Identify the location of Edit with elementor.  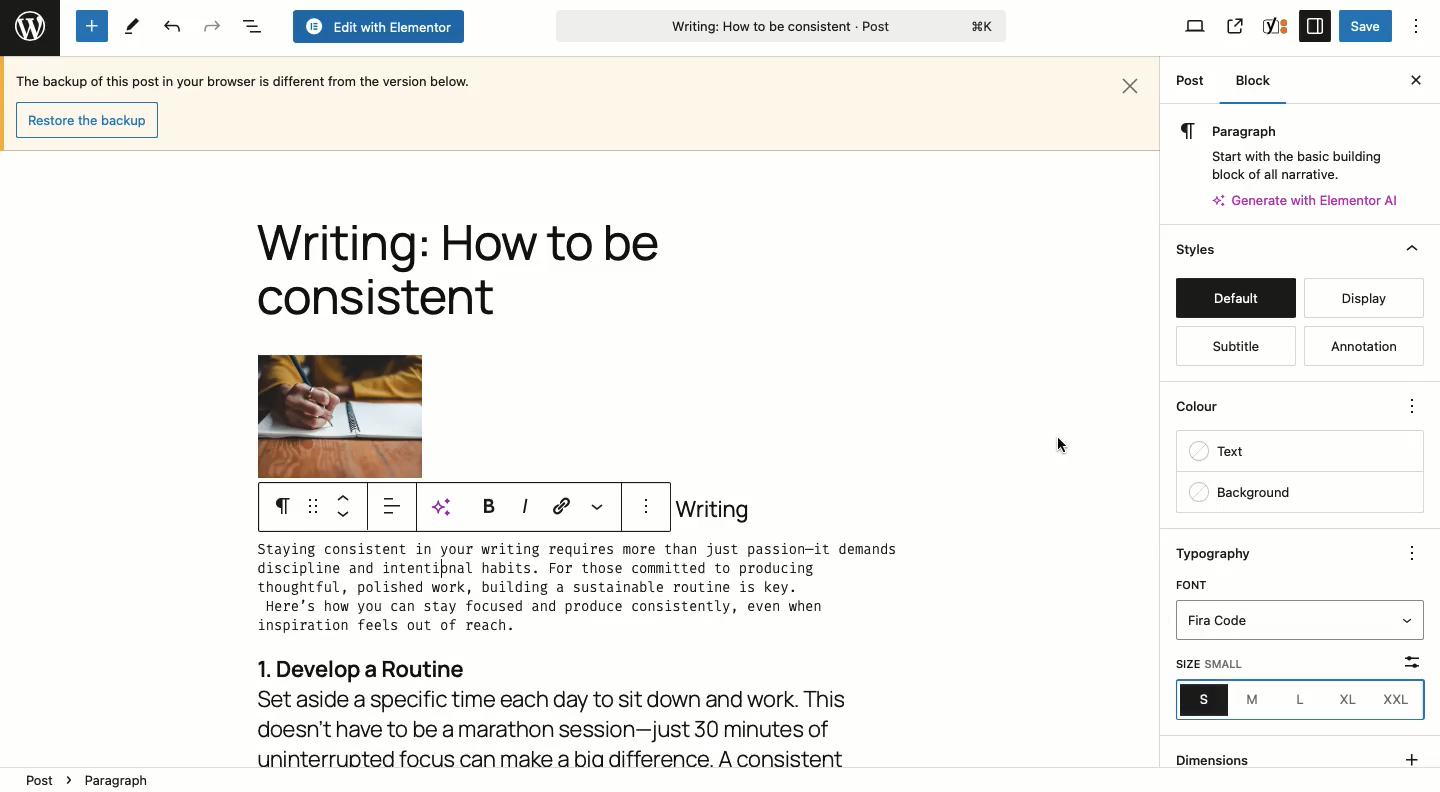
(377, 27).